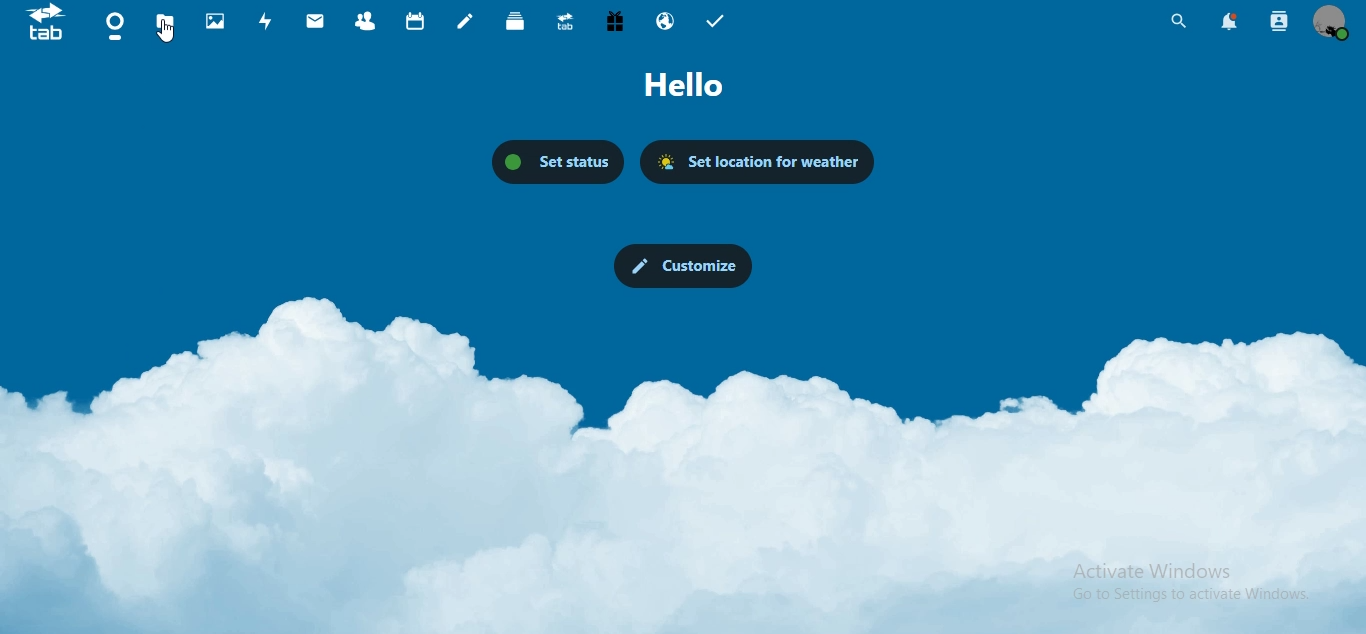 The height and width of the screenshot is (634, 1366). I want to click on customize, so click(680, 266).